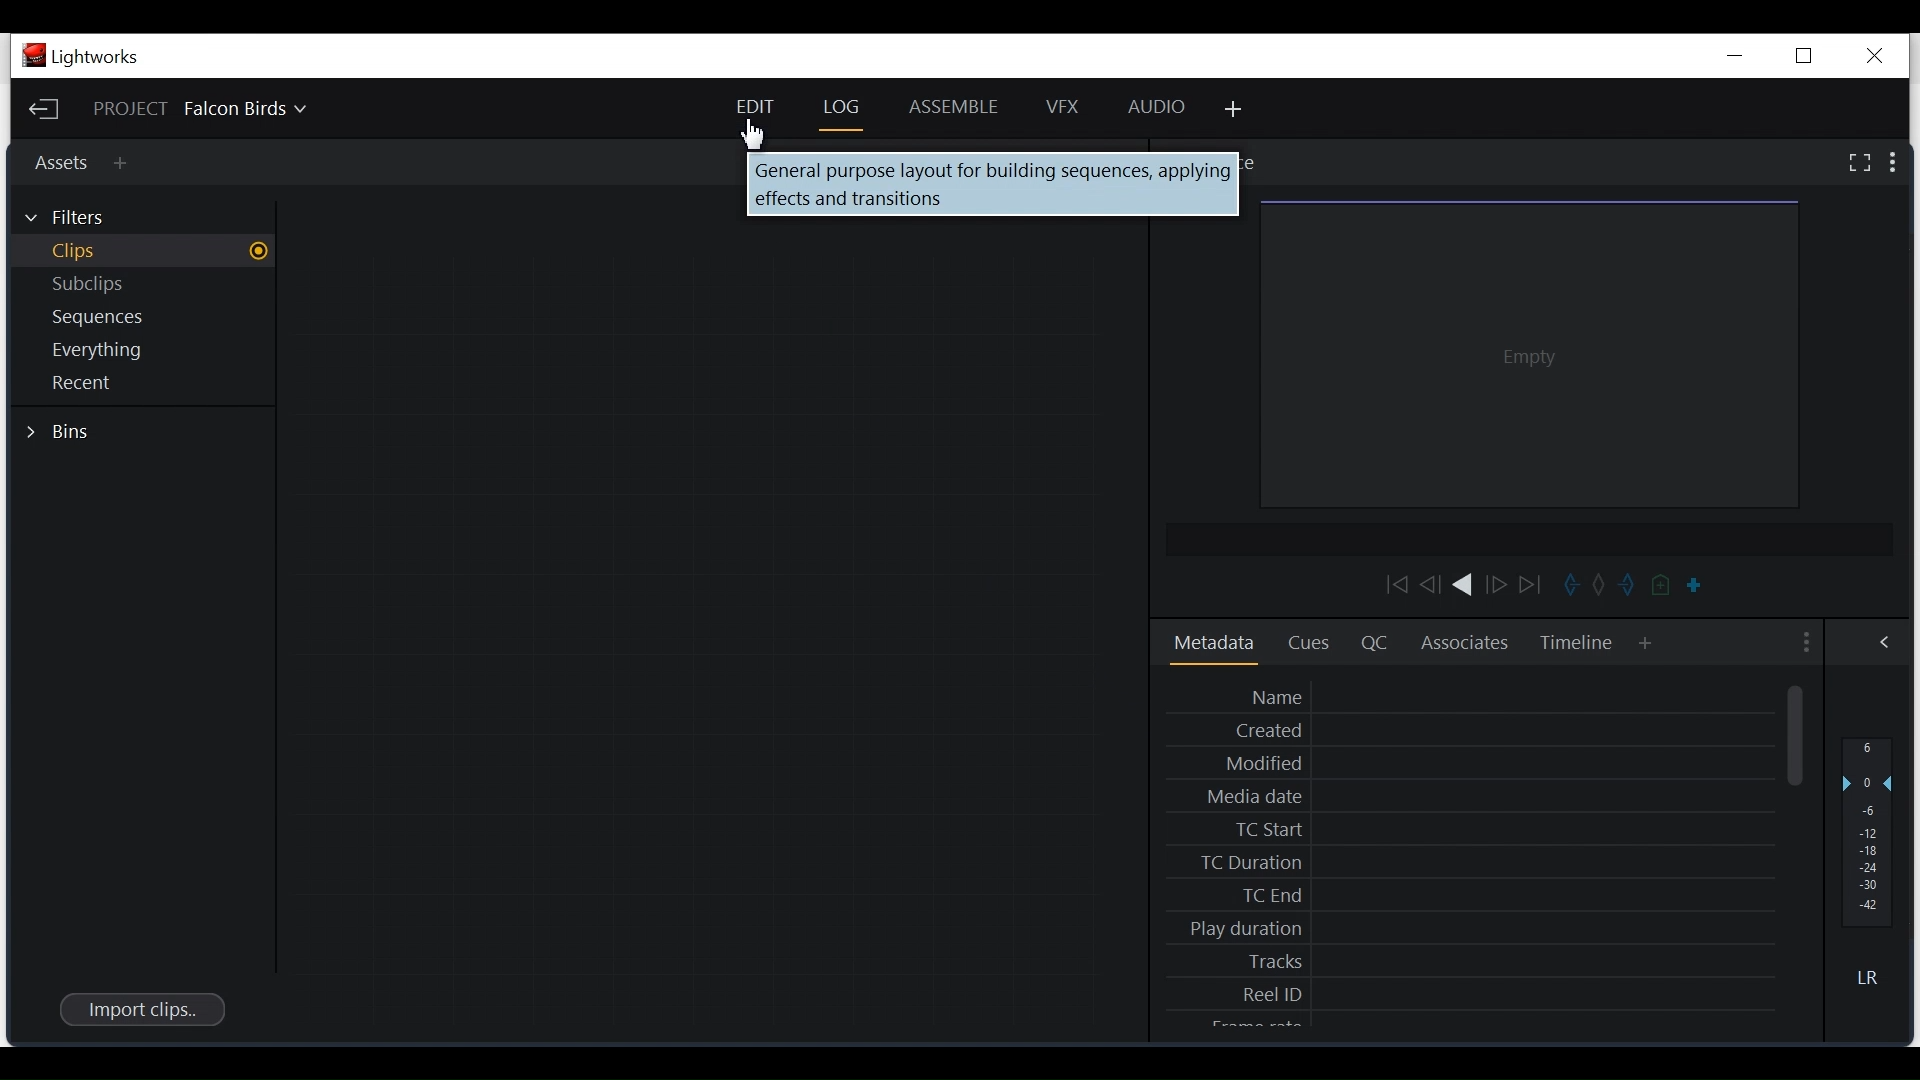 The width and height of the screenshot is (1920, 1080). What do you see at coordinates (1235, 111) in the screenshot?
I see `Add Panel` at bounding box center [1235, 111].